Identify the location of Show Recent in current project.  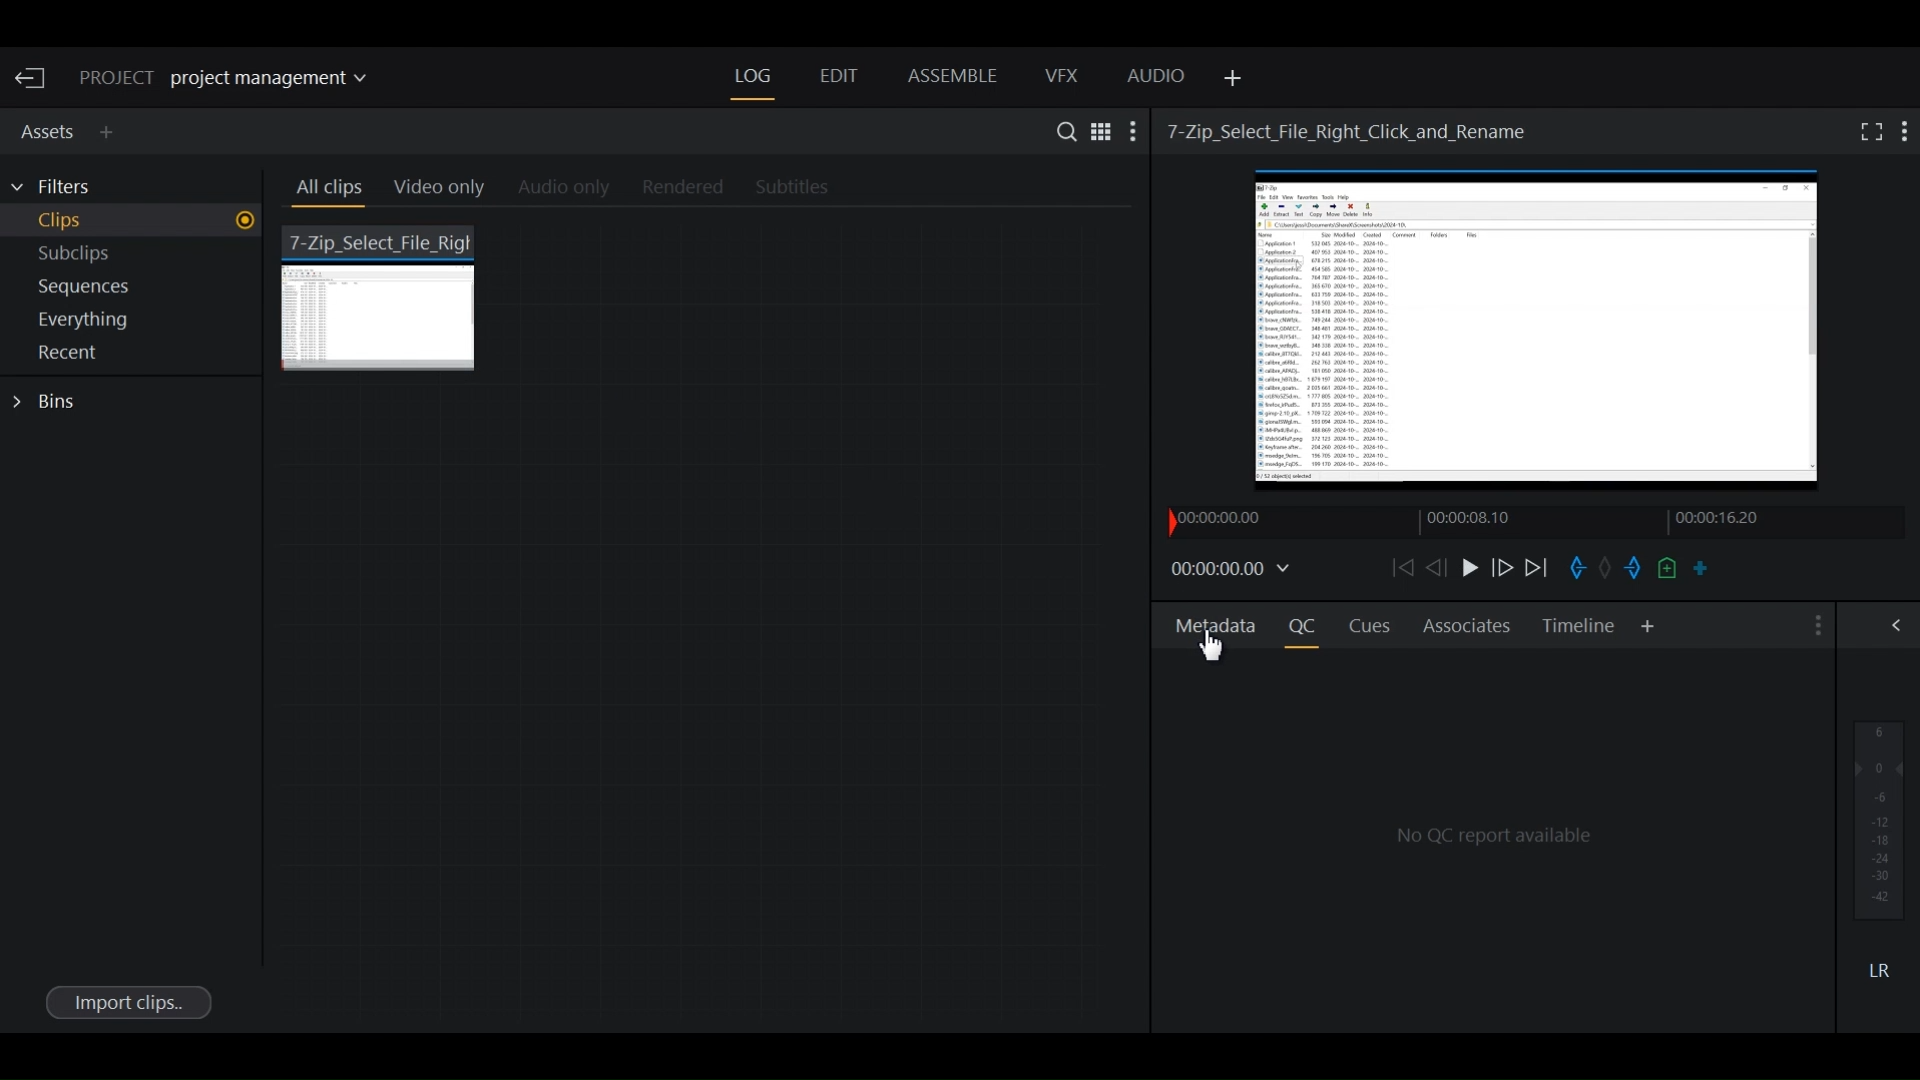
(134, 354).